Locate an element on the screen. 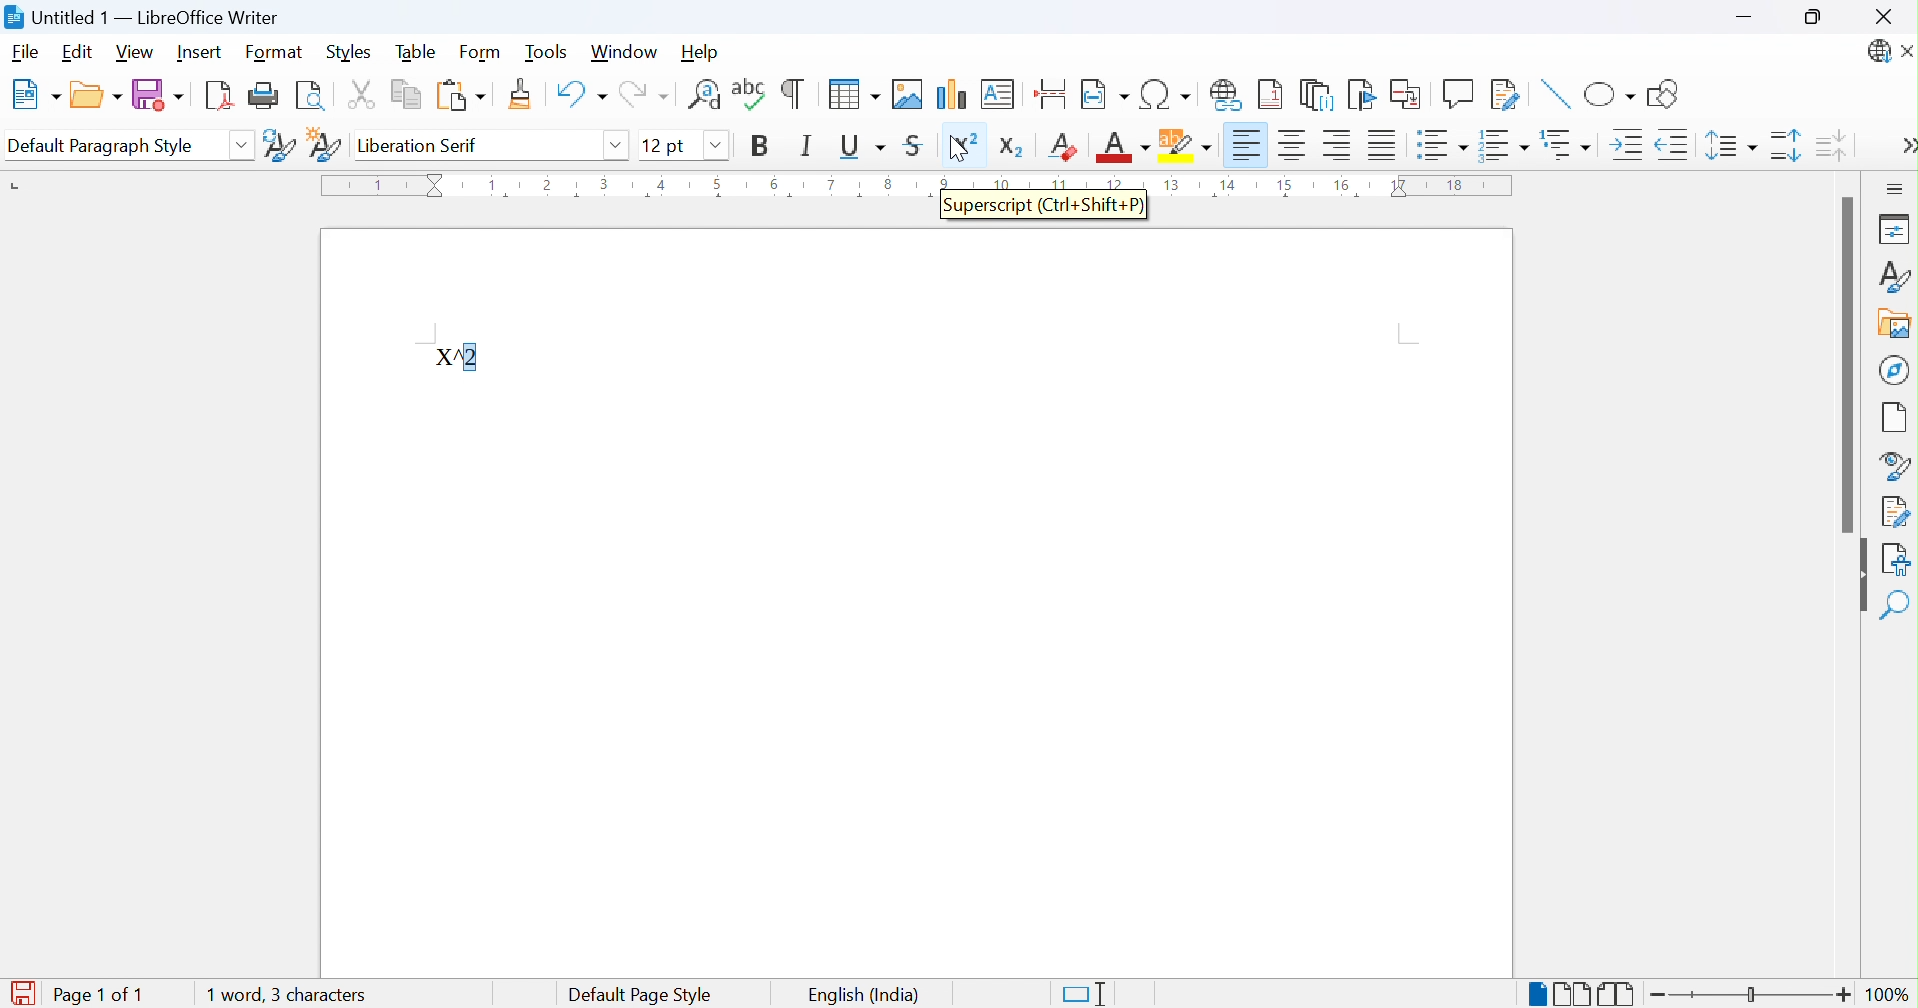 The image size is (1918, 1008). Open is located at coordinates (97, 91).